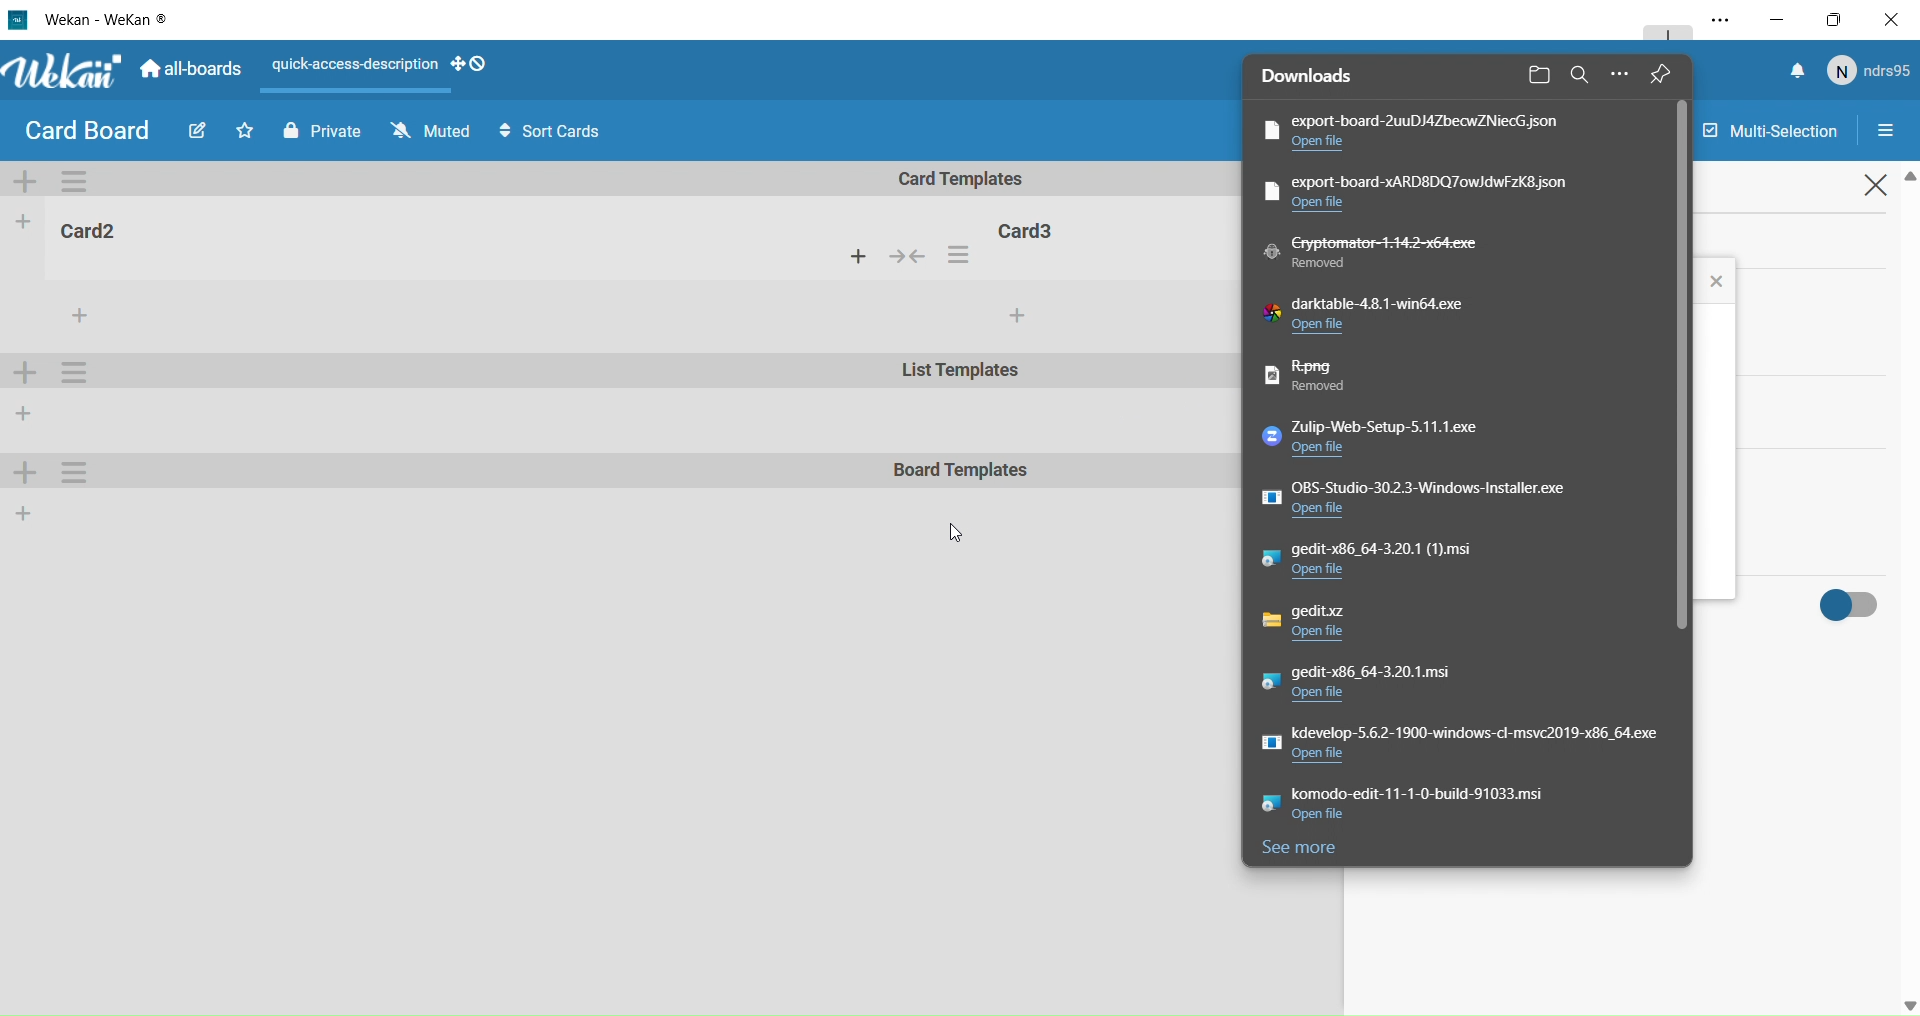 The height and width of the screenshot is (1016, 1920). What do you see at coordinates (1539, 76) in the screenshot?
I see `files` at bounding box center [1539, 76].